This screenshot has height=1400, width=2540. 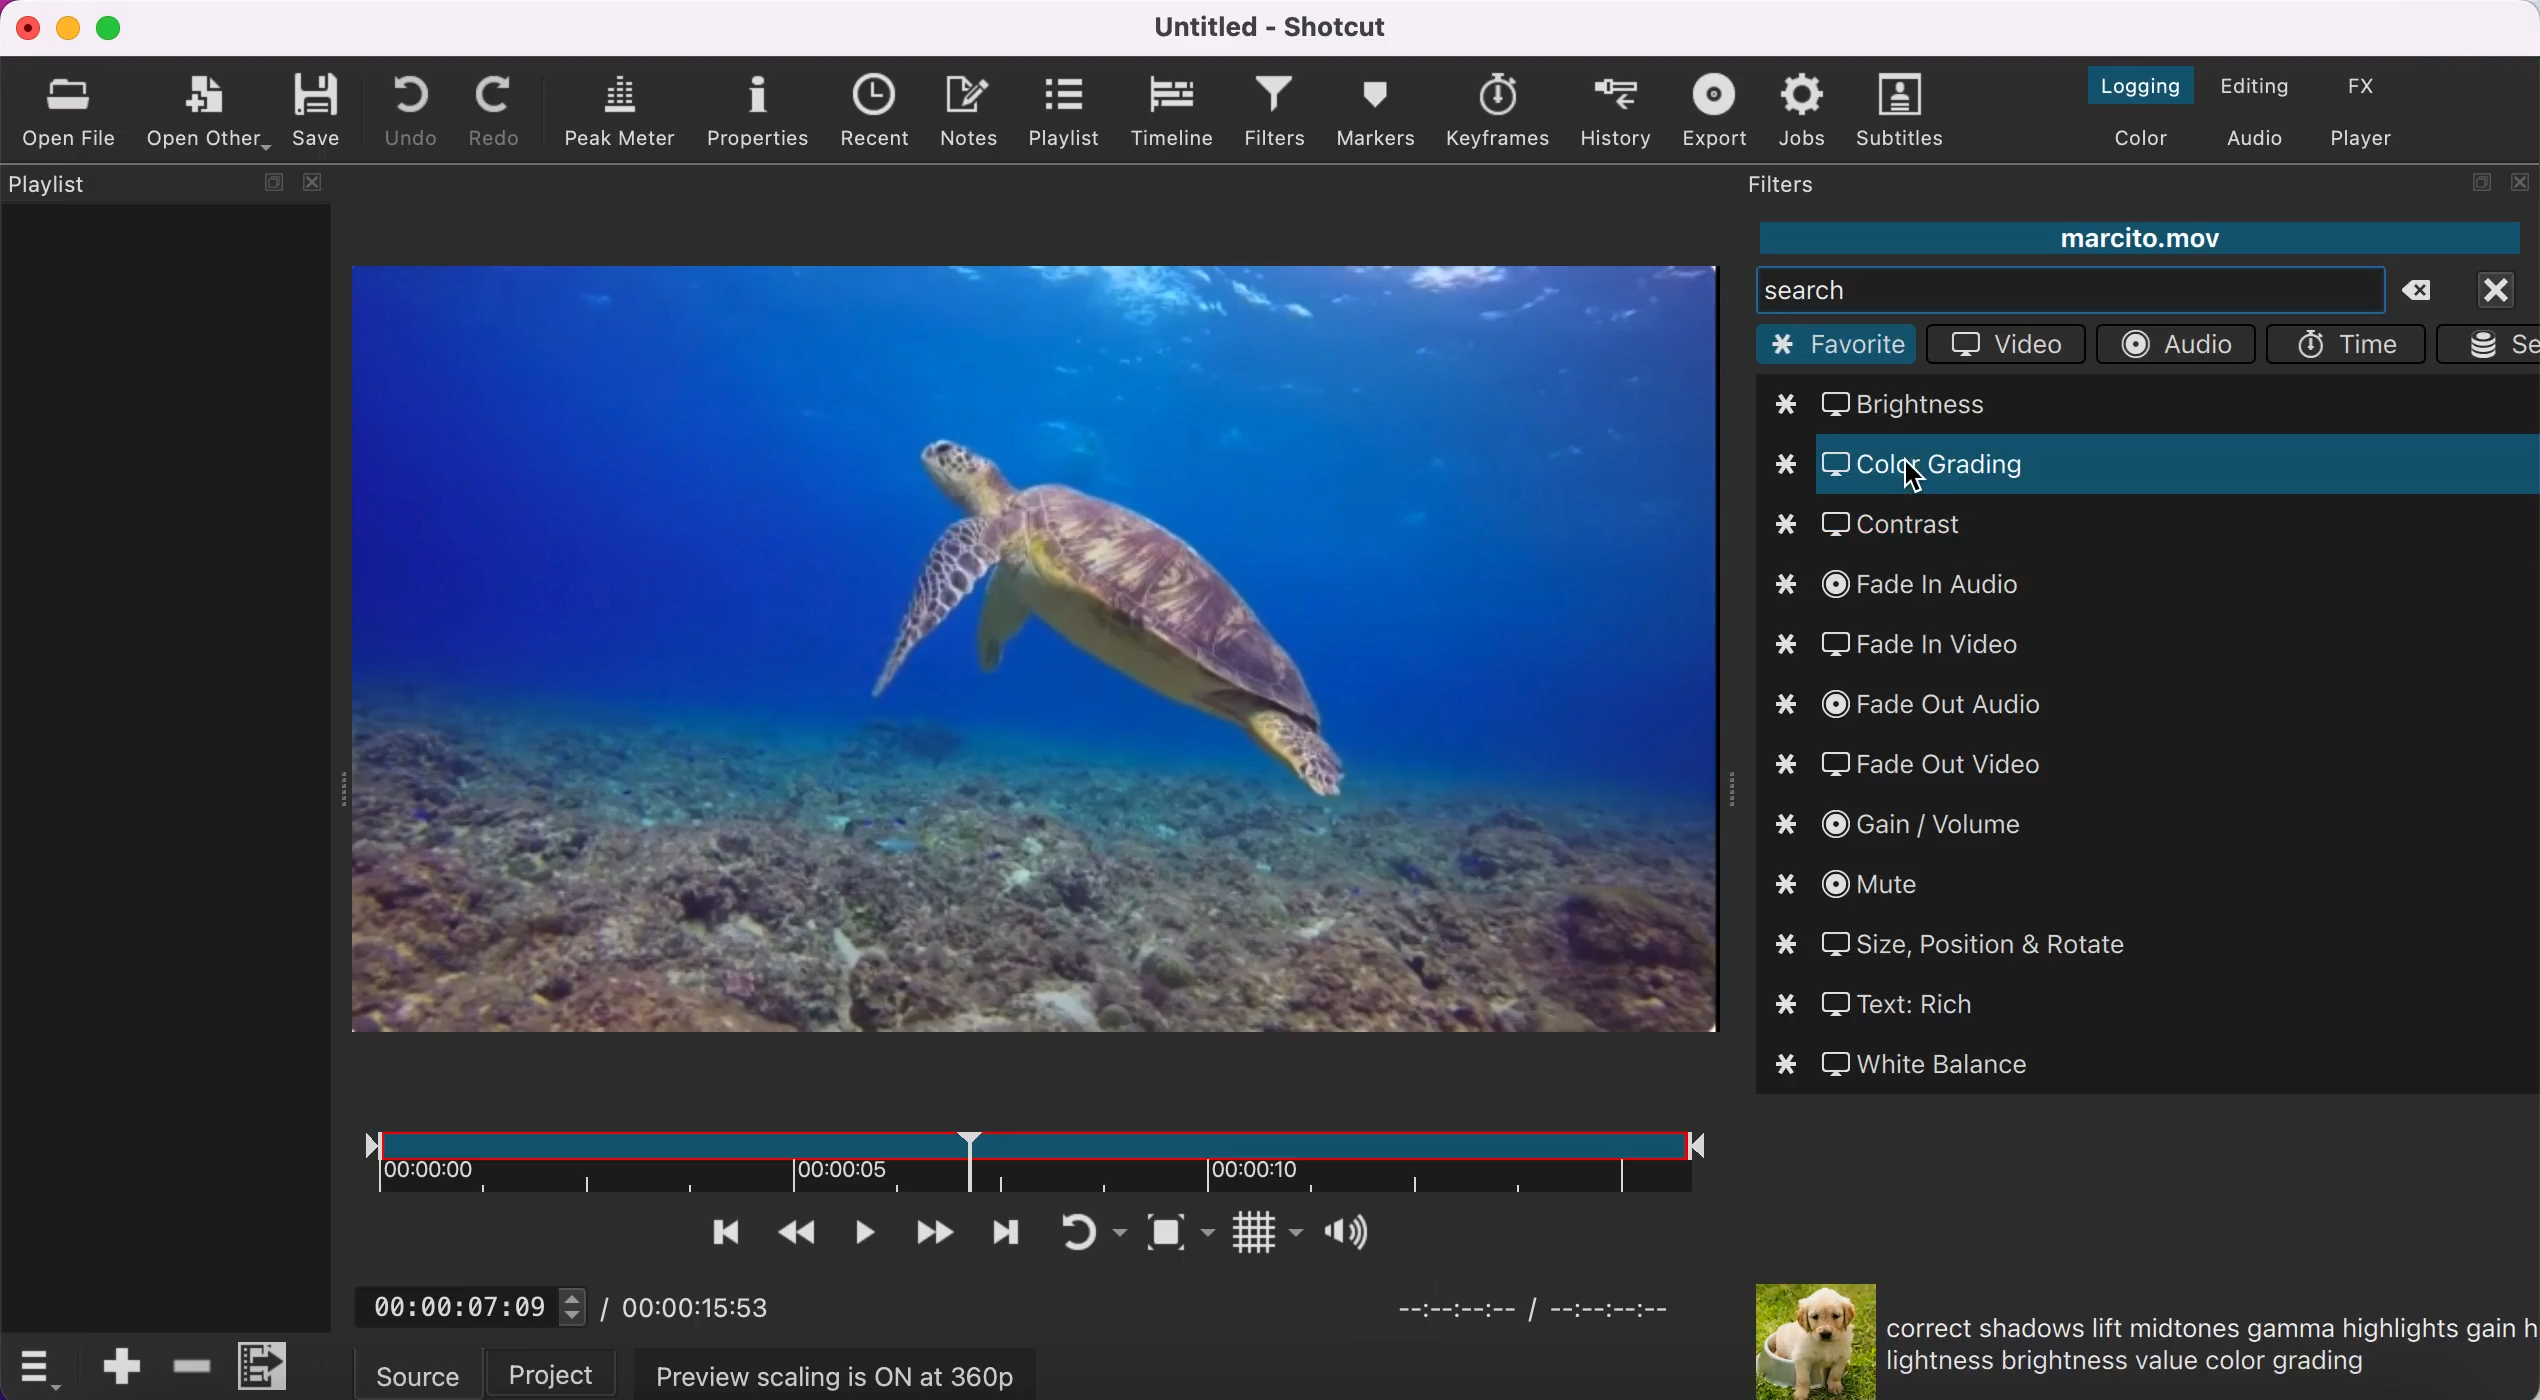 I want to click on peak meter, so click(x=616, y=112).